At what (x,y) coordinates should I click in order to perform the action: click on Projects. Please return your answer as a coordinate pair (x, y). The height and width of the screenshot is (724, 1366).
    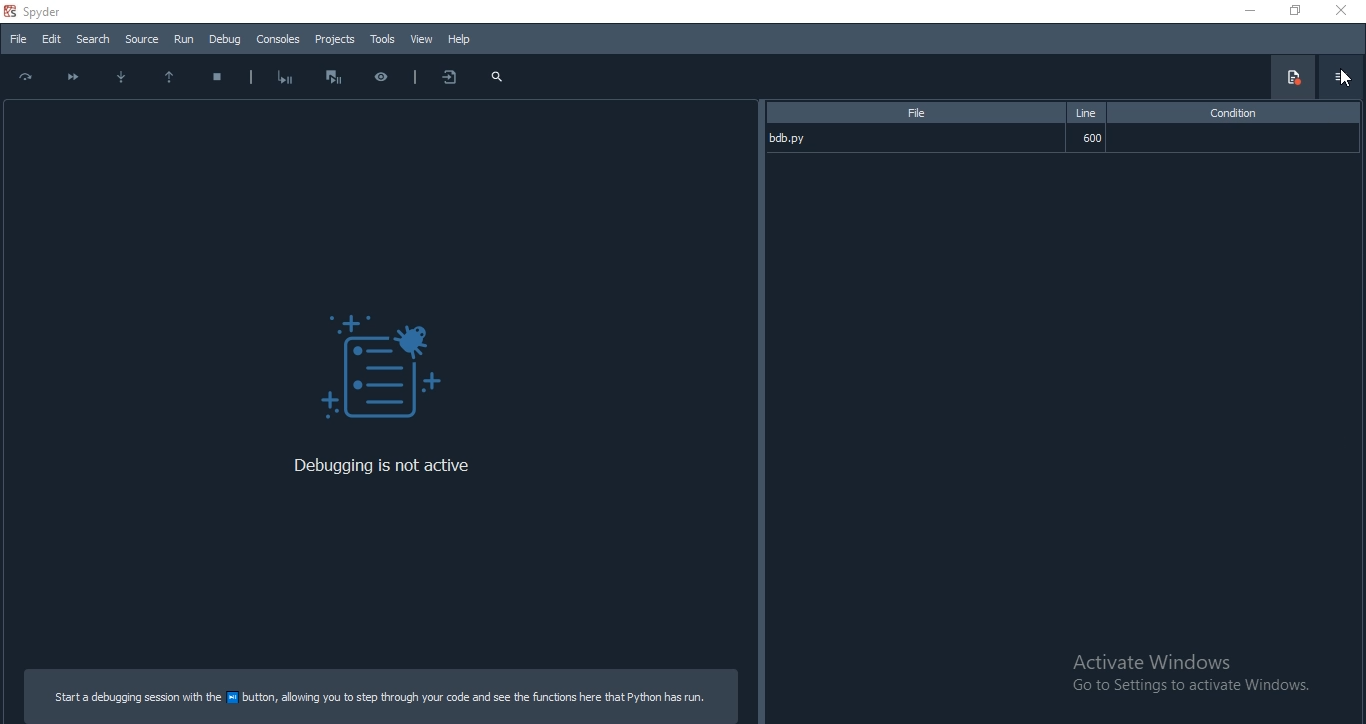
    Looking at the image, I should click on (335, 40).